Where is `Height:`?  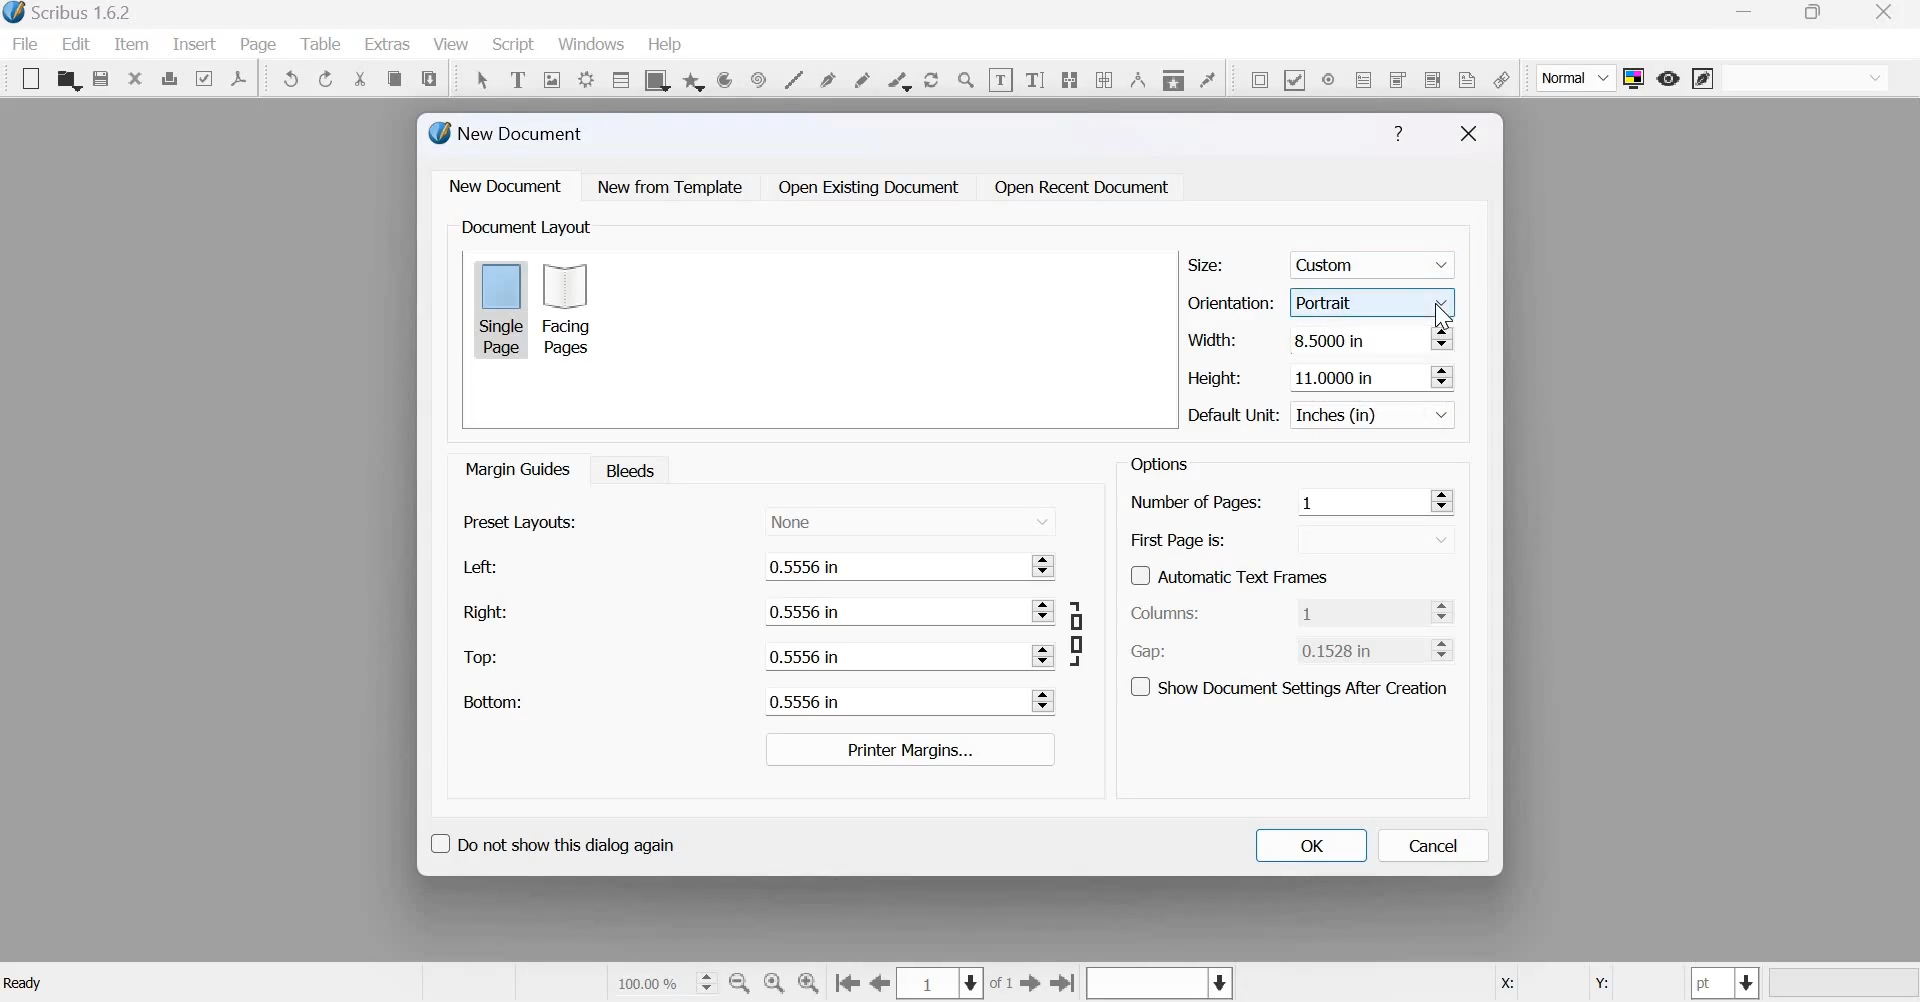 Height: is located at coordinates (1215, 378).